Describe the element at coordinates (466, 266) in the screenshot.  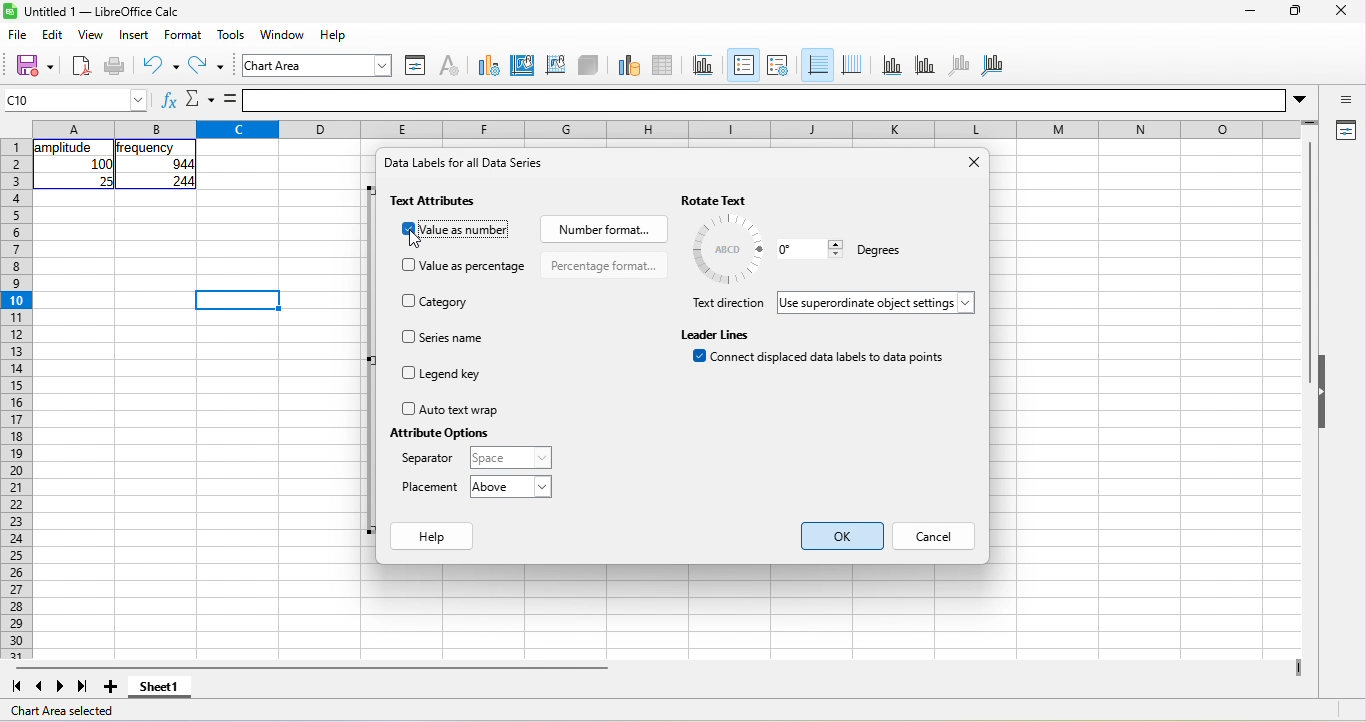
I see `value as percentage` at that location.